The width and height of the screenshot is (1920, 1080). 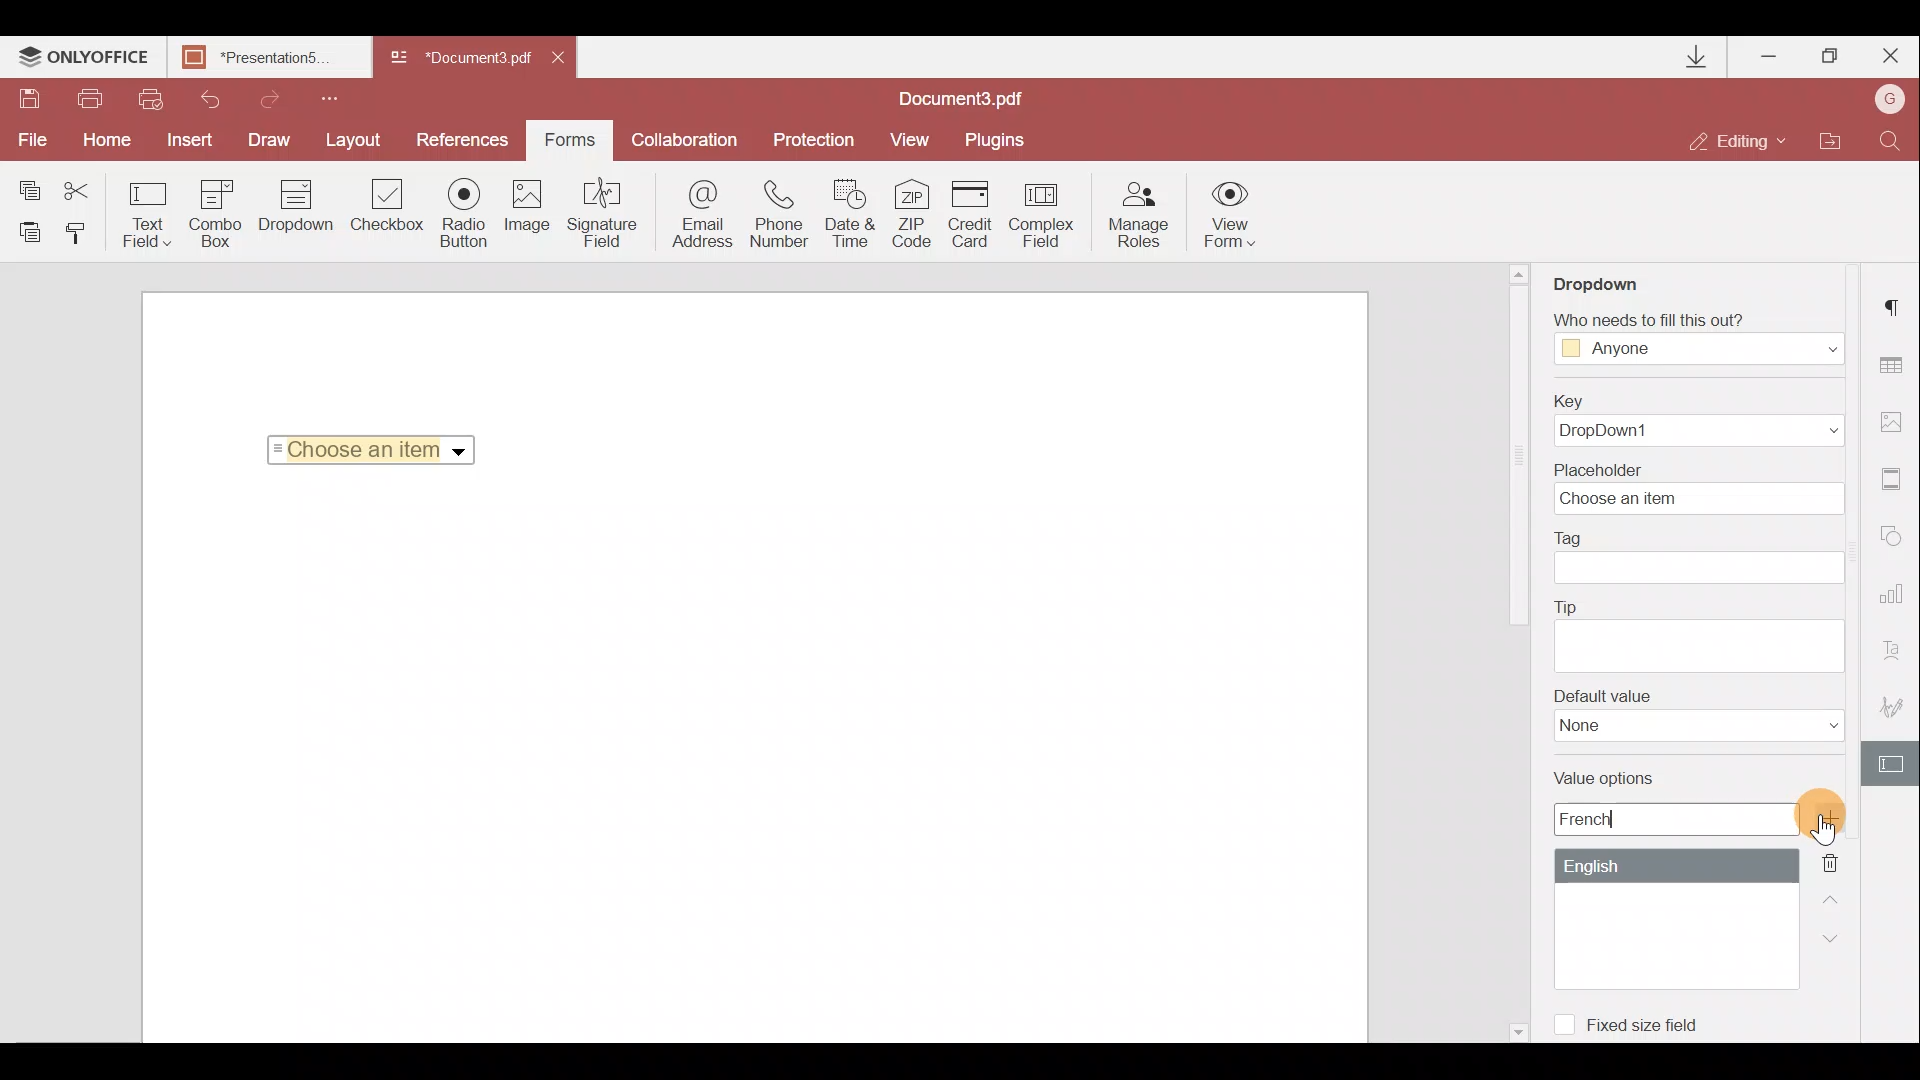 What do you see at coordinates (1836, 897) in the screenshot?
I see `Up` at bounding box center [1836, 897].